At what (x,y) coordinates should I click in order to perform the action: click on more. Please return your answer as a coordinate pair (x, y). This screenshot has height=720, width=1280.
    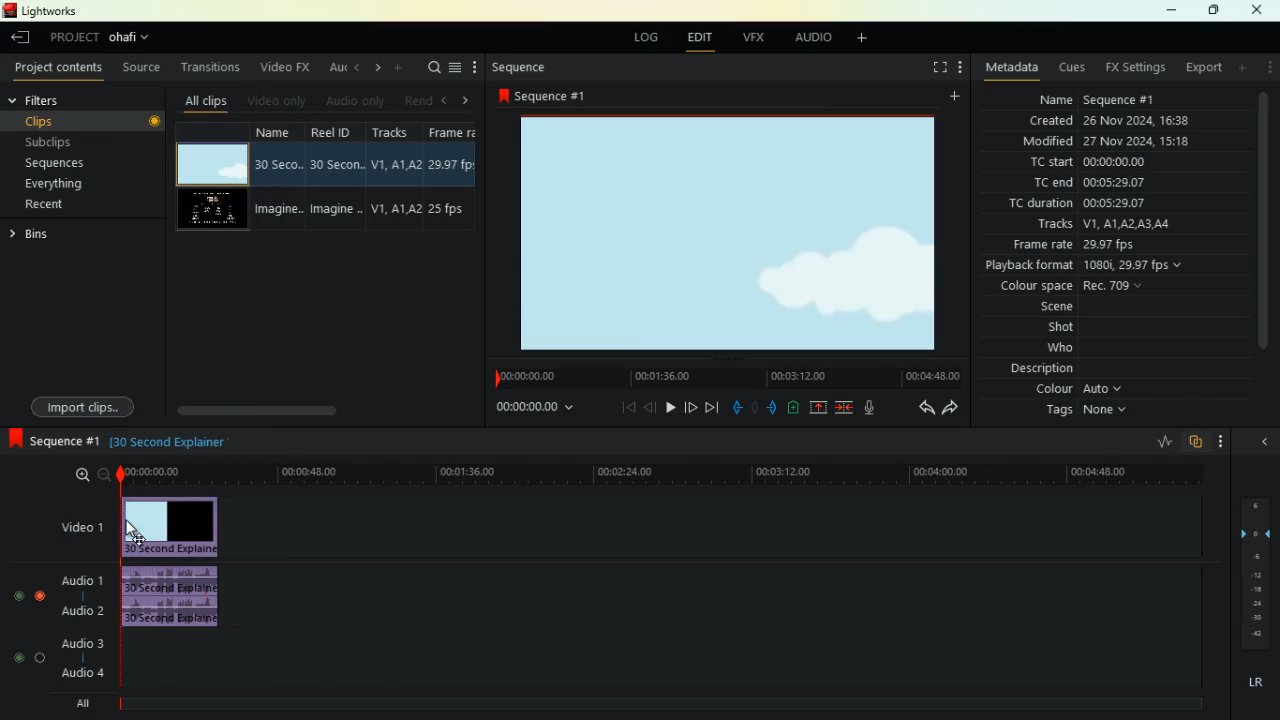
    Looking at the image, I should click on (1271, 67).